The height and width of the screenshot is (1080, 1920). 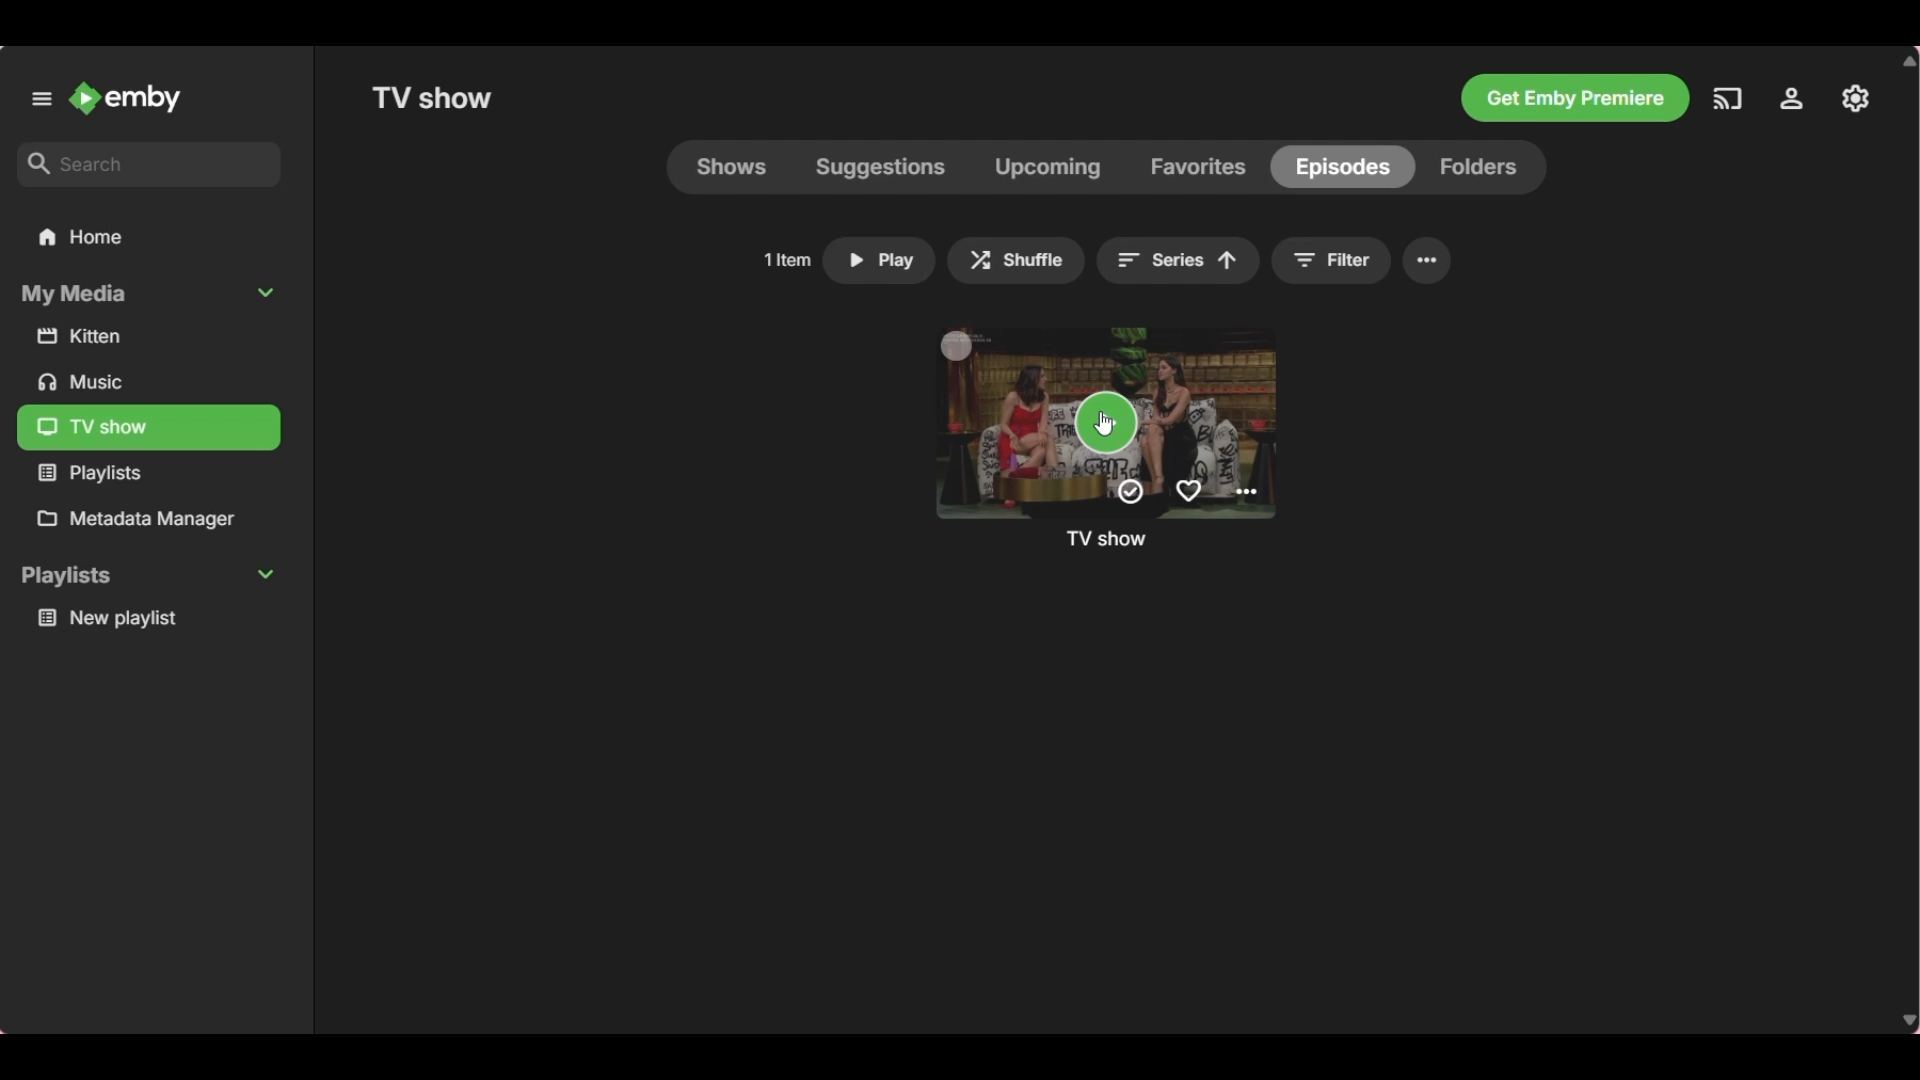 I want to click on Settings, so click(x=1791, y=98).